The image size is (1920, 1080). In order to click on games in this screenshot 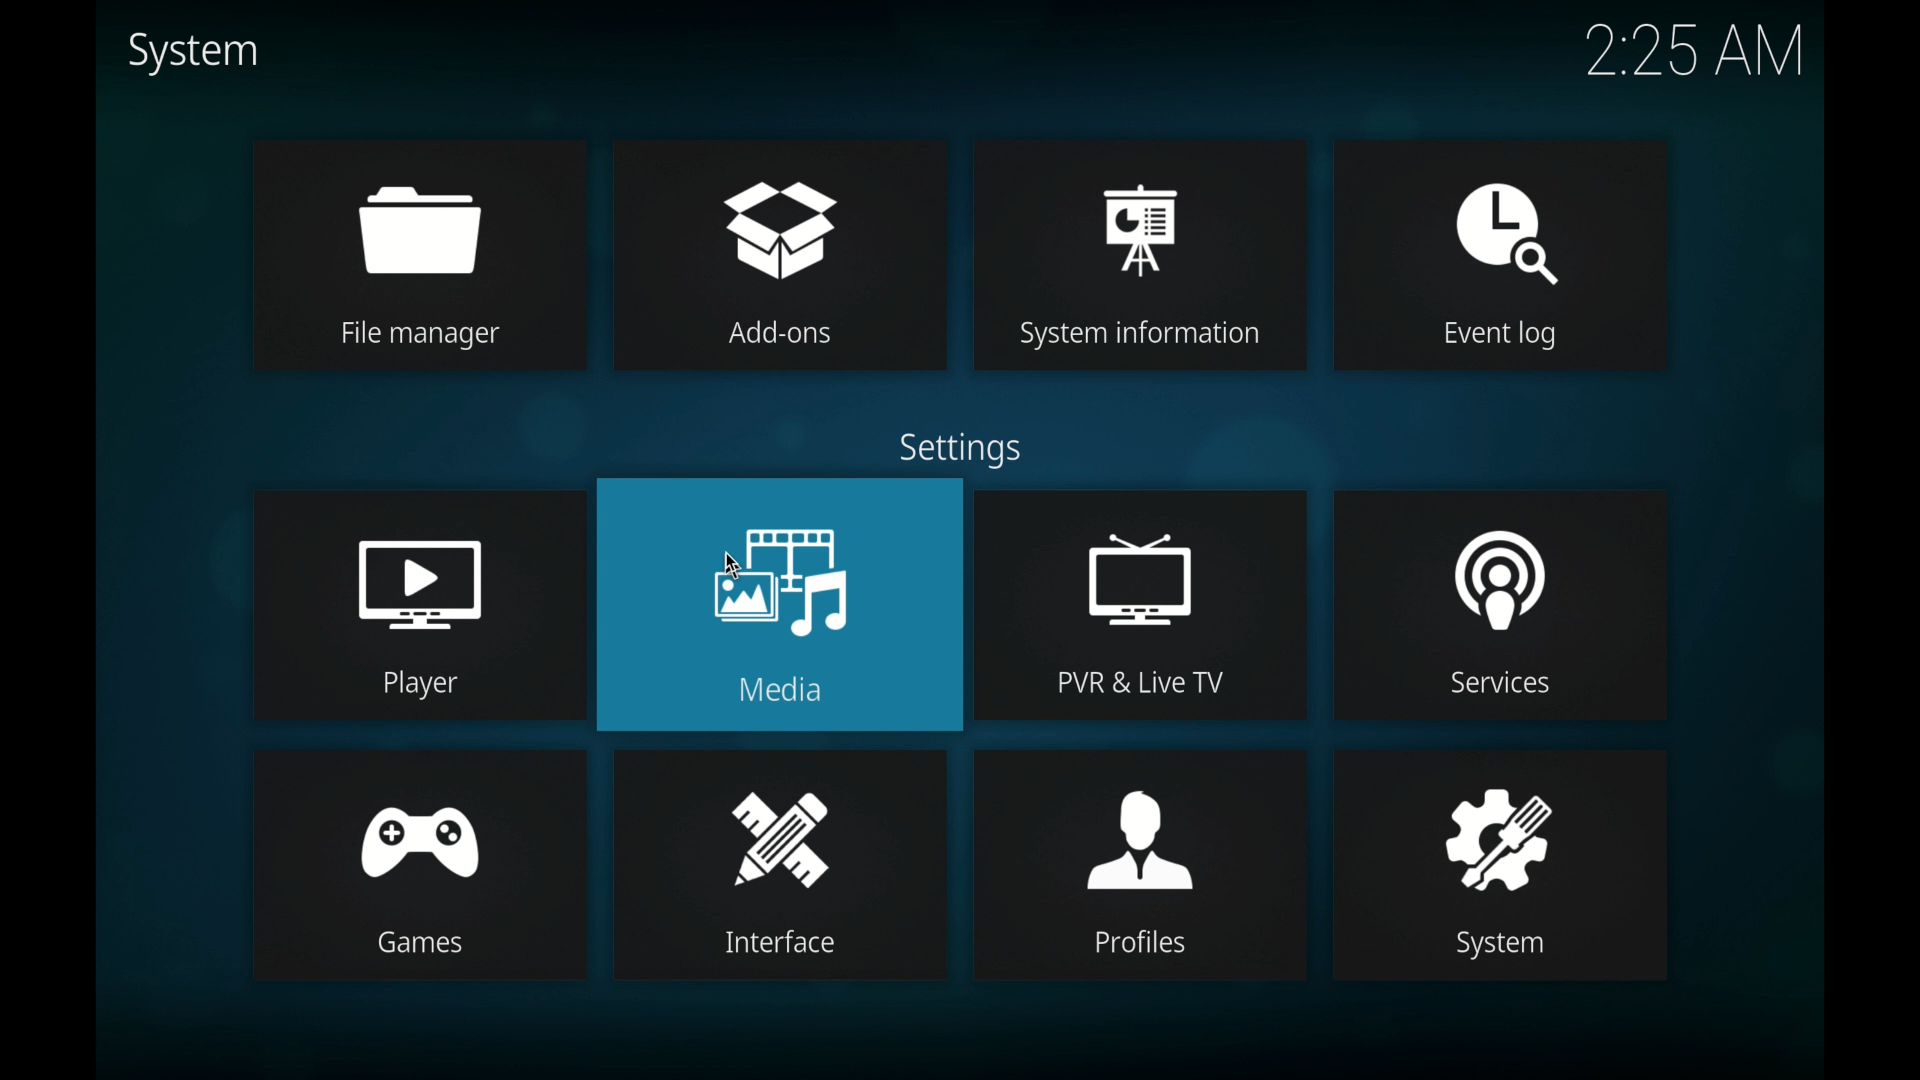, I will do `click(420, 824)`.